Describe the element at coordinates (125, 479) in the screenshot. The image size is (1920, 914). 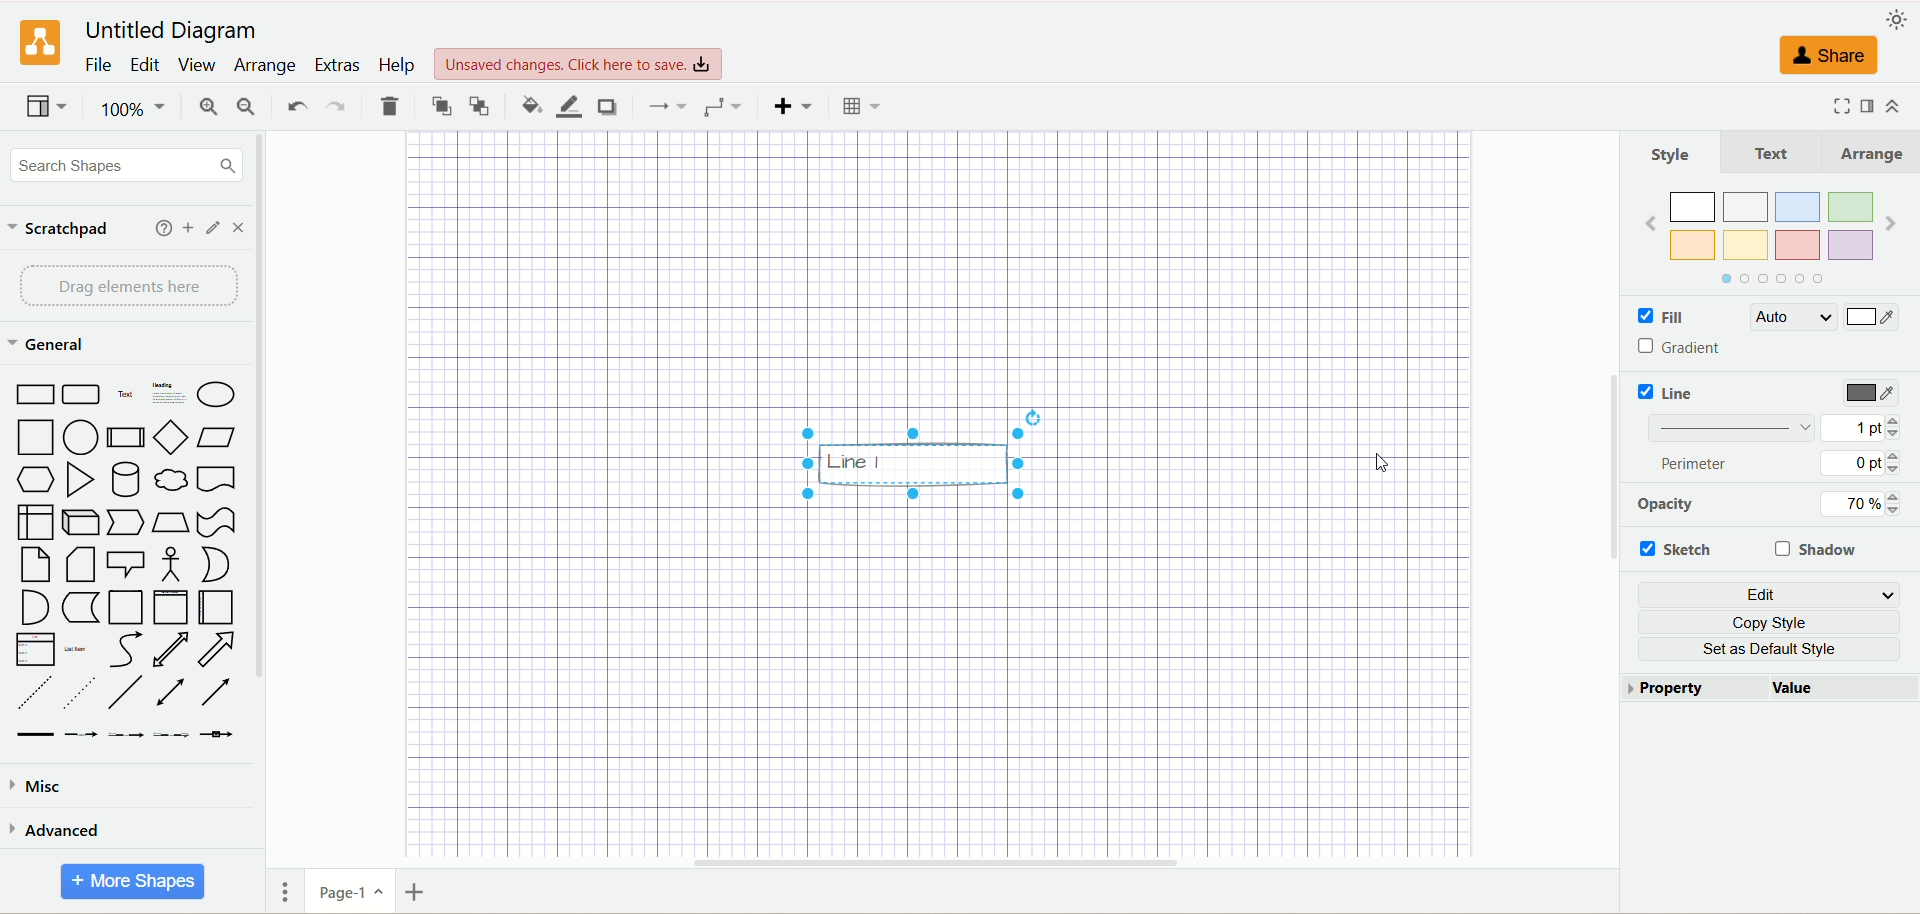
I see `Cylinder` at that location.